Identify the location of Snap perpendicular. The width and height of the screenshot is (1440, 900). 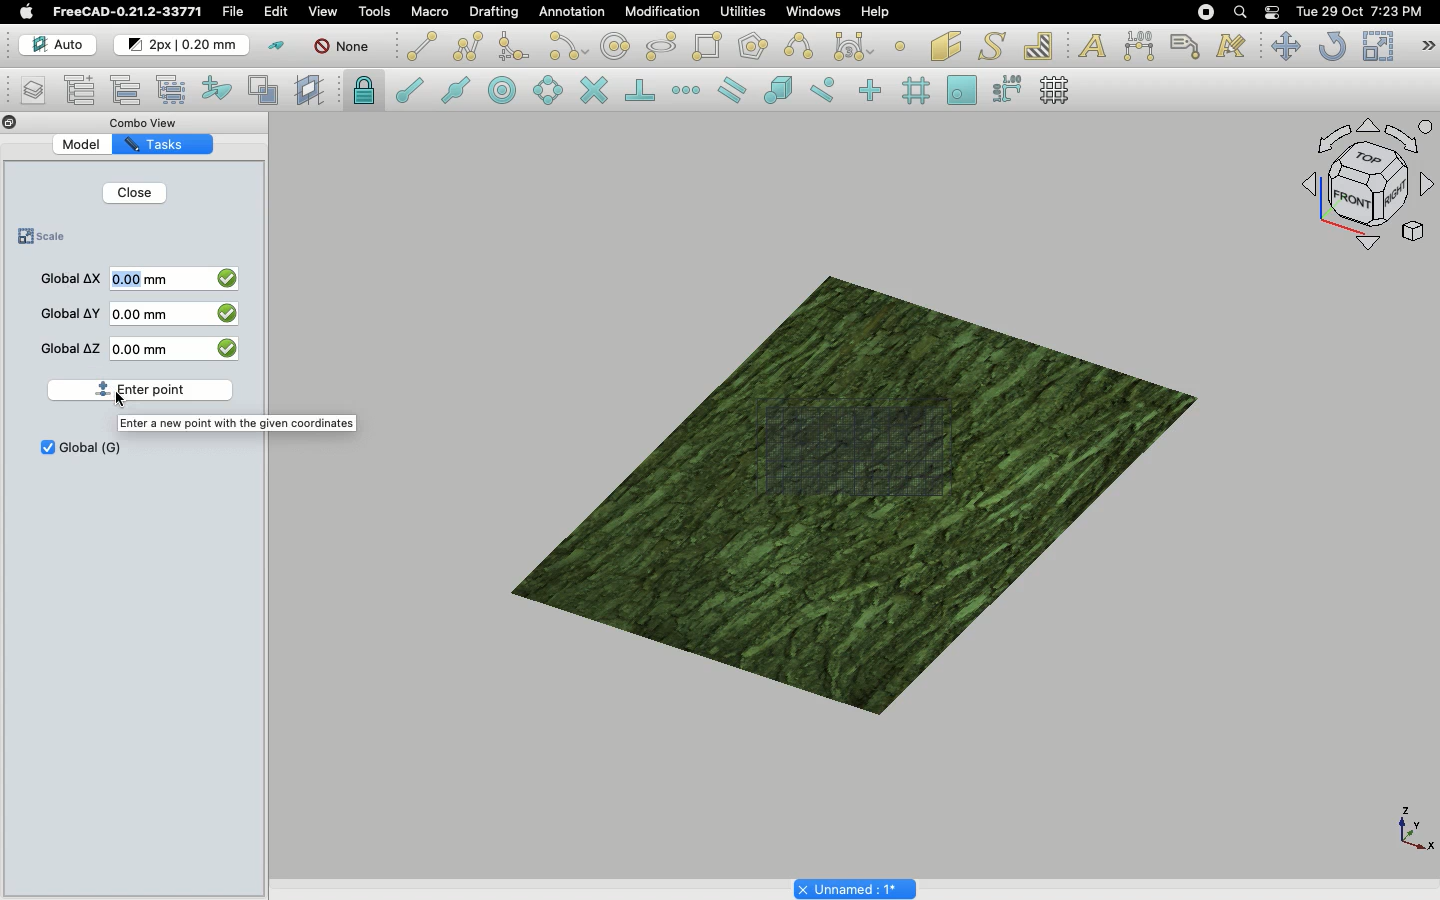
(637, 89).